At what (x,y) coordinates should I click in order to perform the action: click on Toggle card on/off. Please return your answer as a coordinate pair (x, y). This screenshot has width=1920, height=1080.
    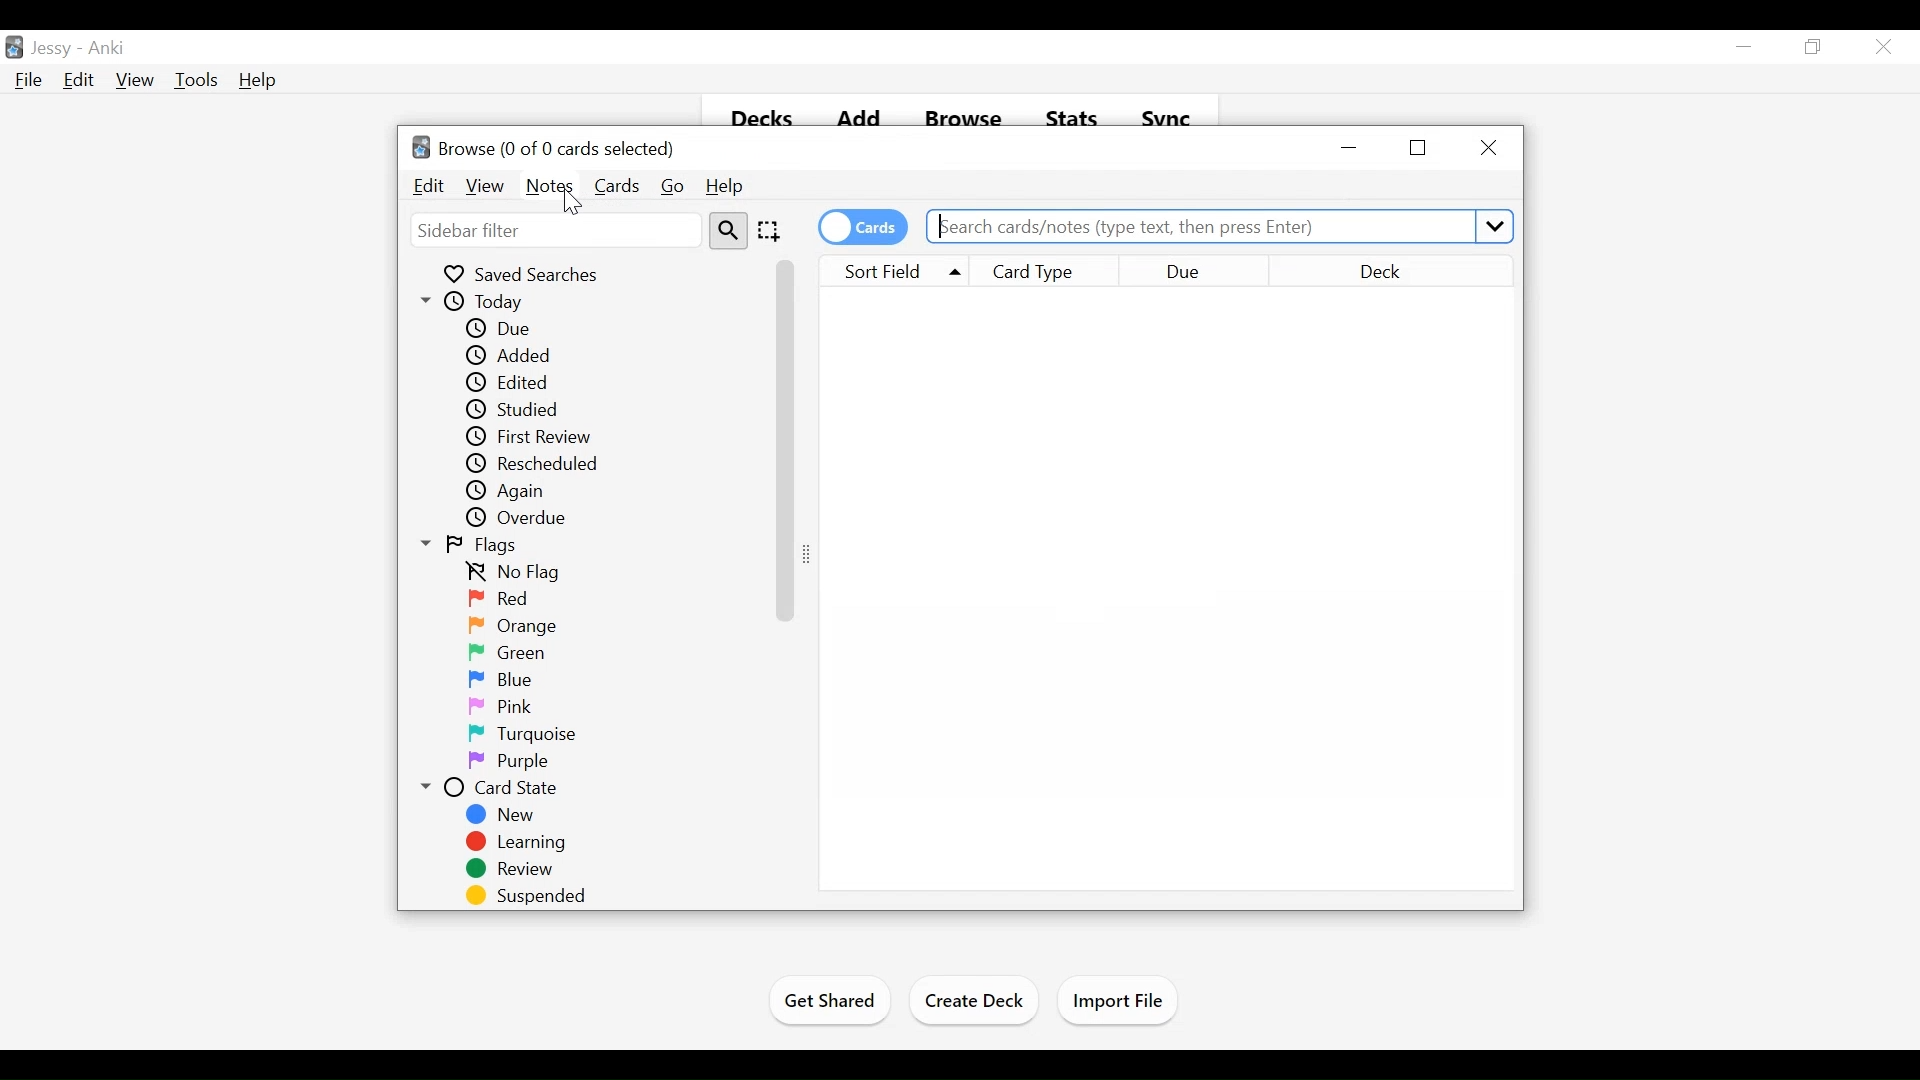
    Looking at the image, I should click on (862, 227).